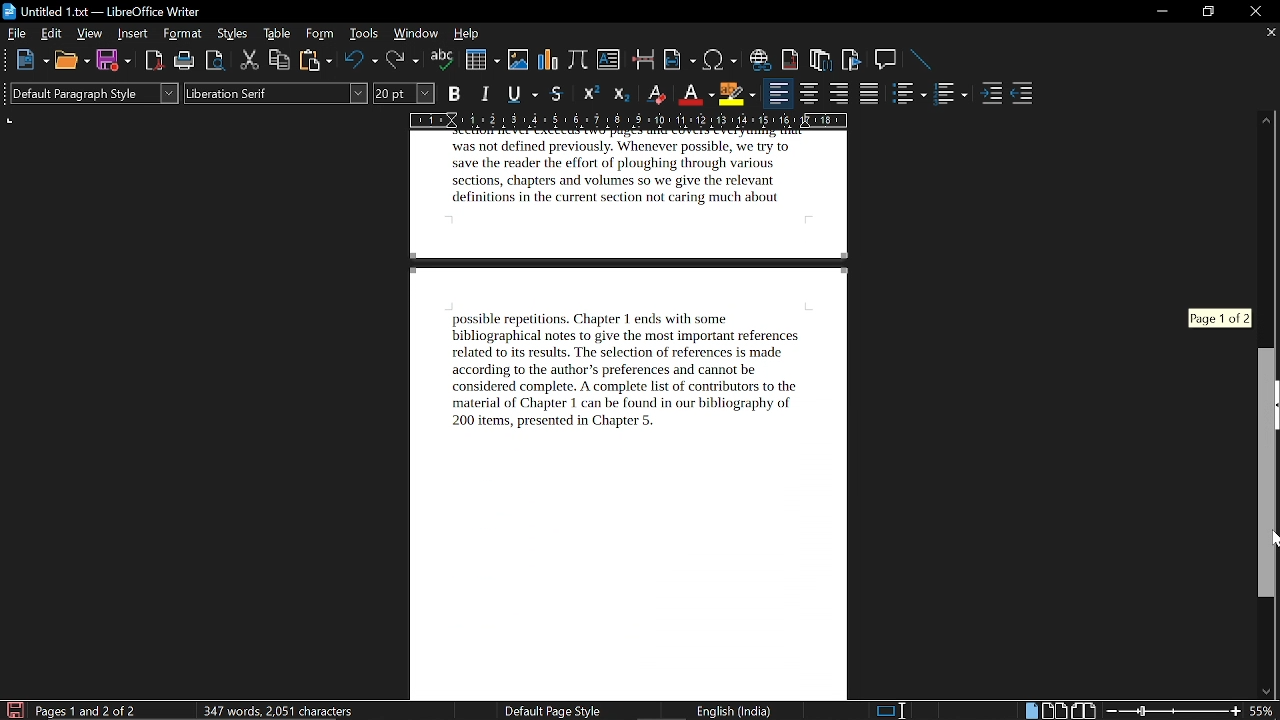 This screenshot has width=1280, height=720. What do you see at coordinates (466, 34) in the screenshot?
I see `help` at bounding box center [466, 34].